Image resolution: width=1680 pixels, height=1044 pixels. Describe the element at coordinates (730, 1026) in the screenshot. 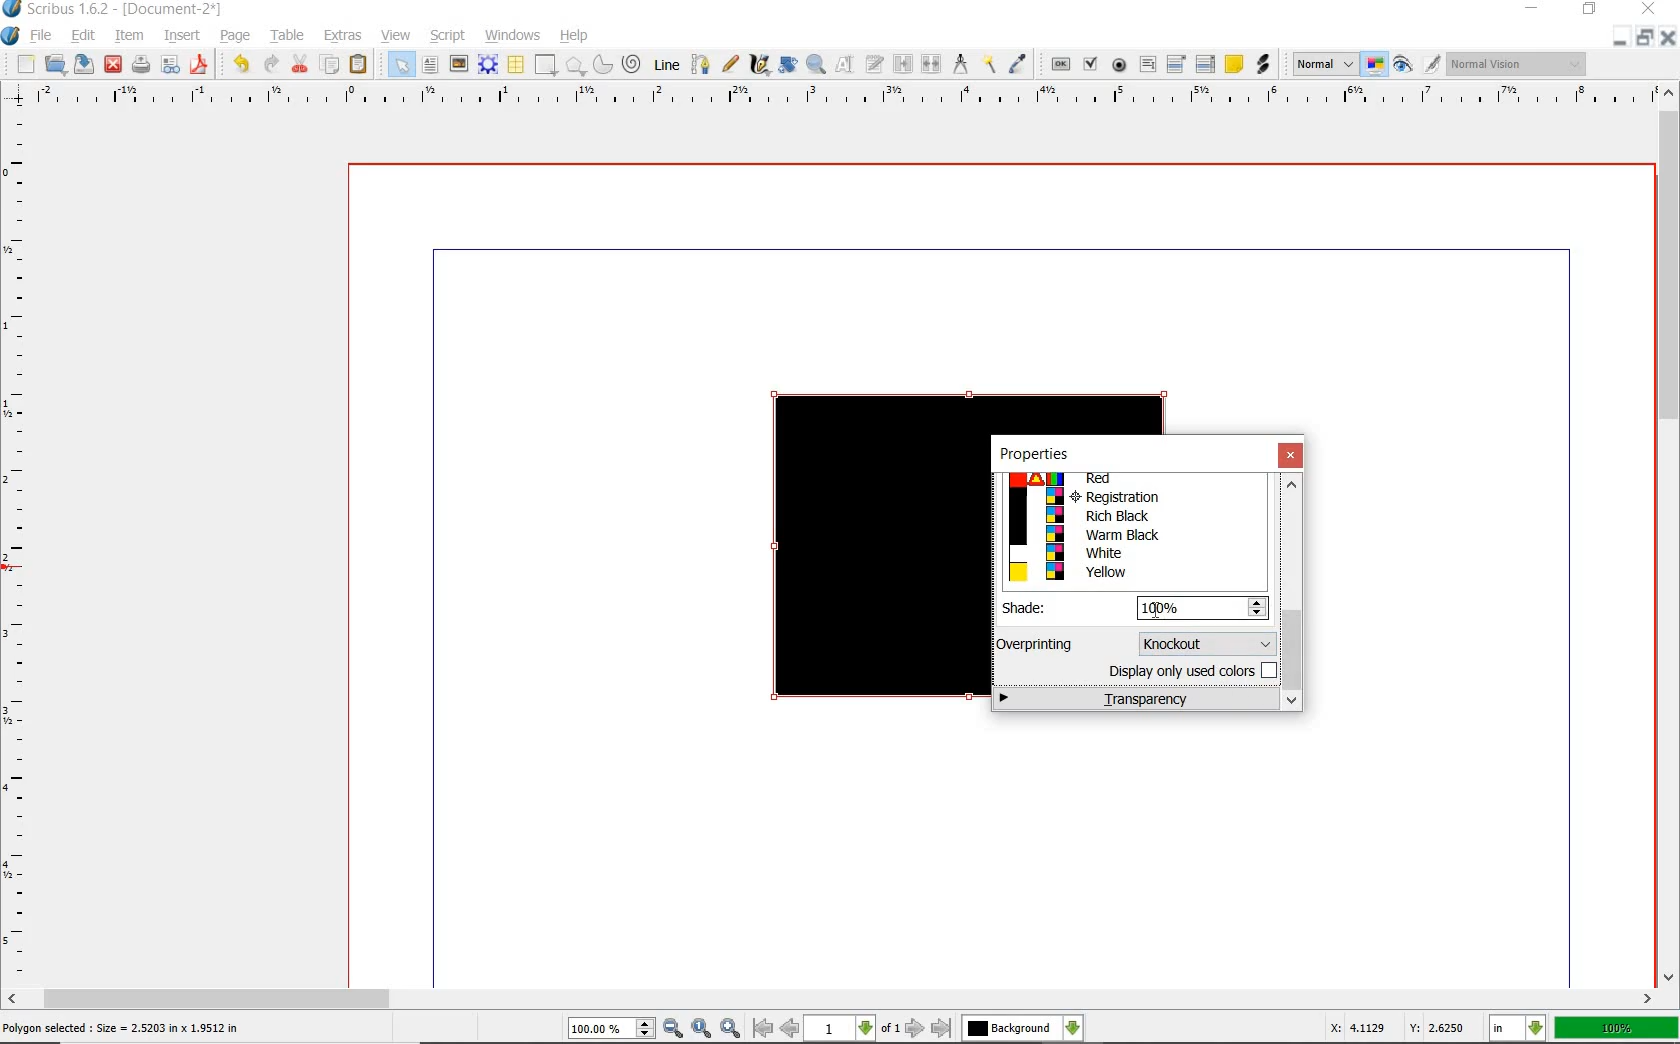

I see `zoom in` at that location.